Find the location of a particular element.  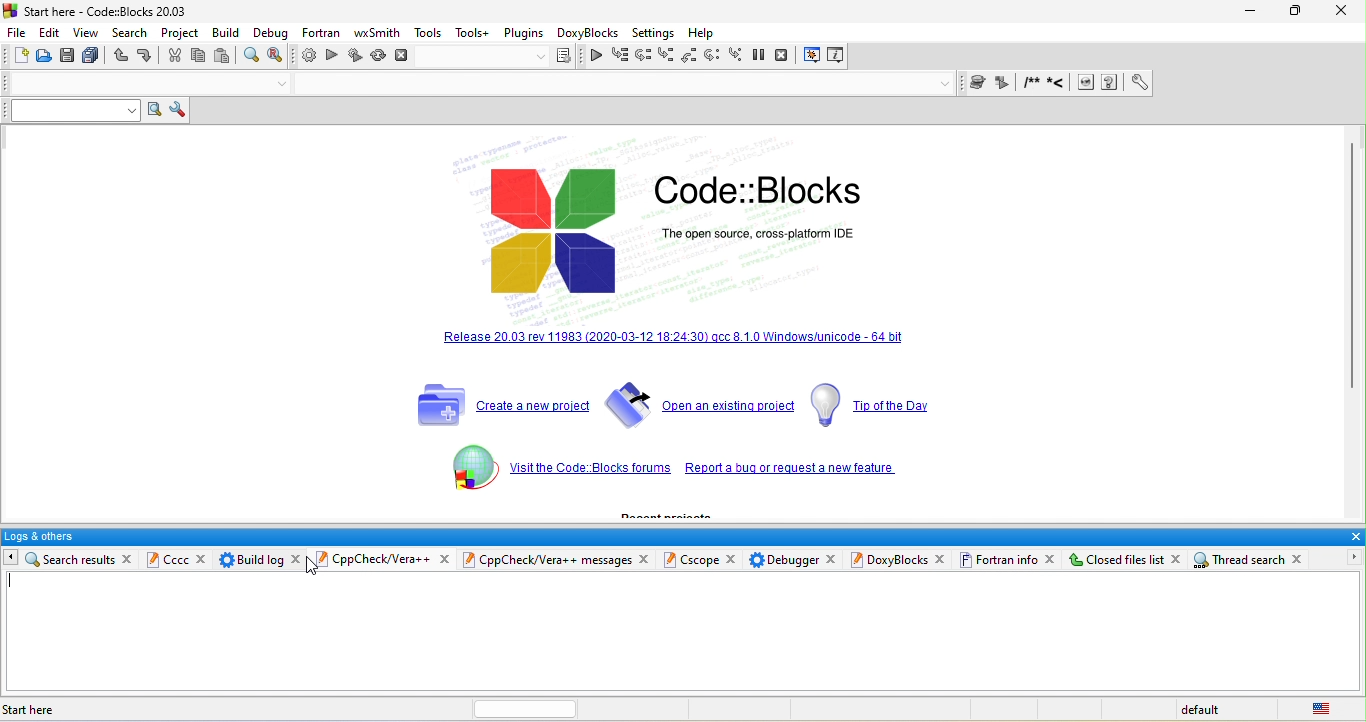

open is located at coordinates (44, 57).